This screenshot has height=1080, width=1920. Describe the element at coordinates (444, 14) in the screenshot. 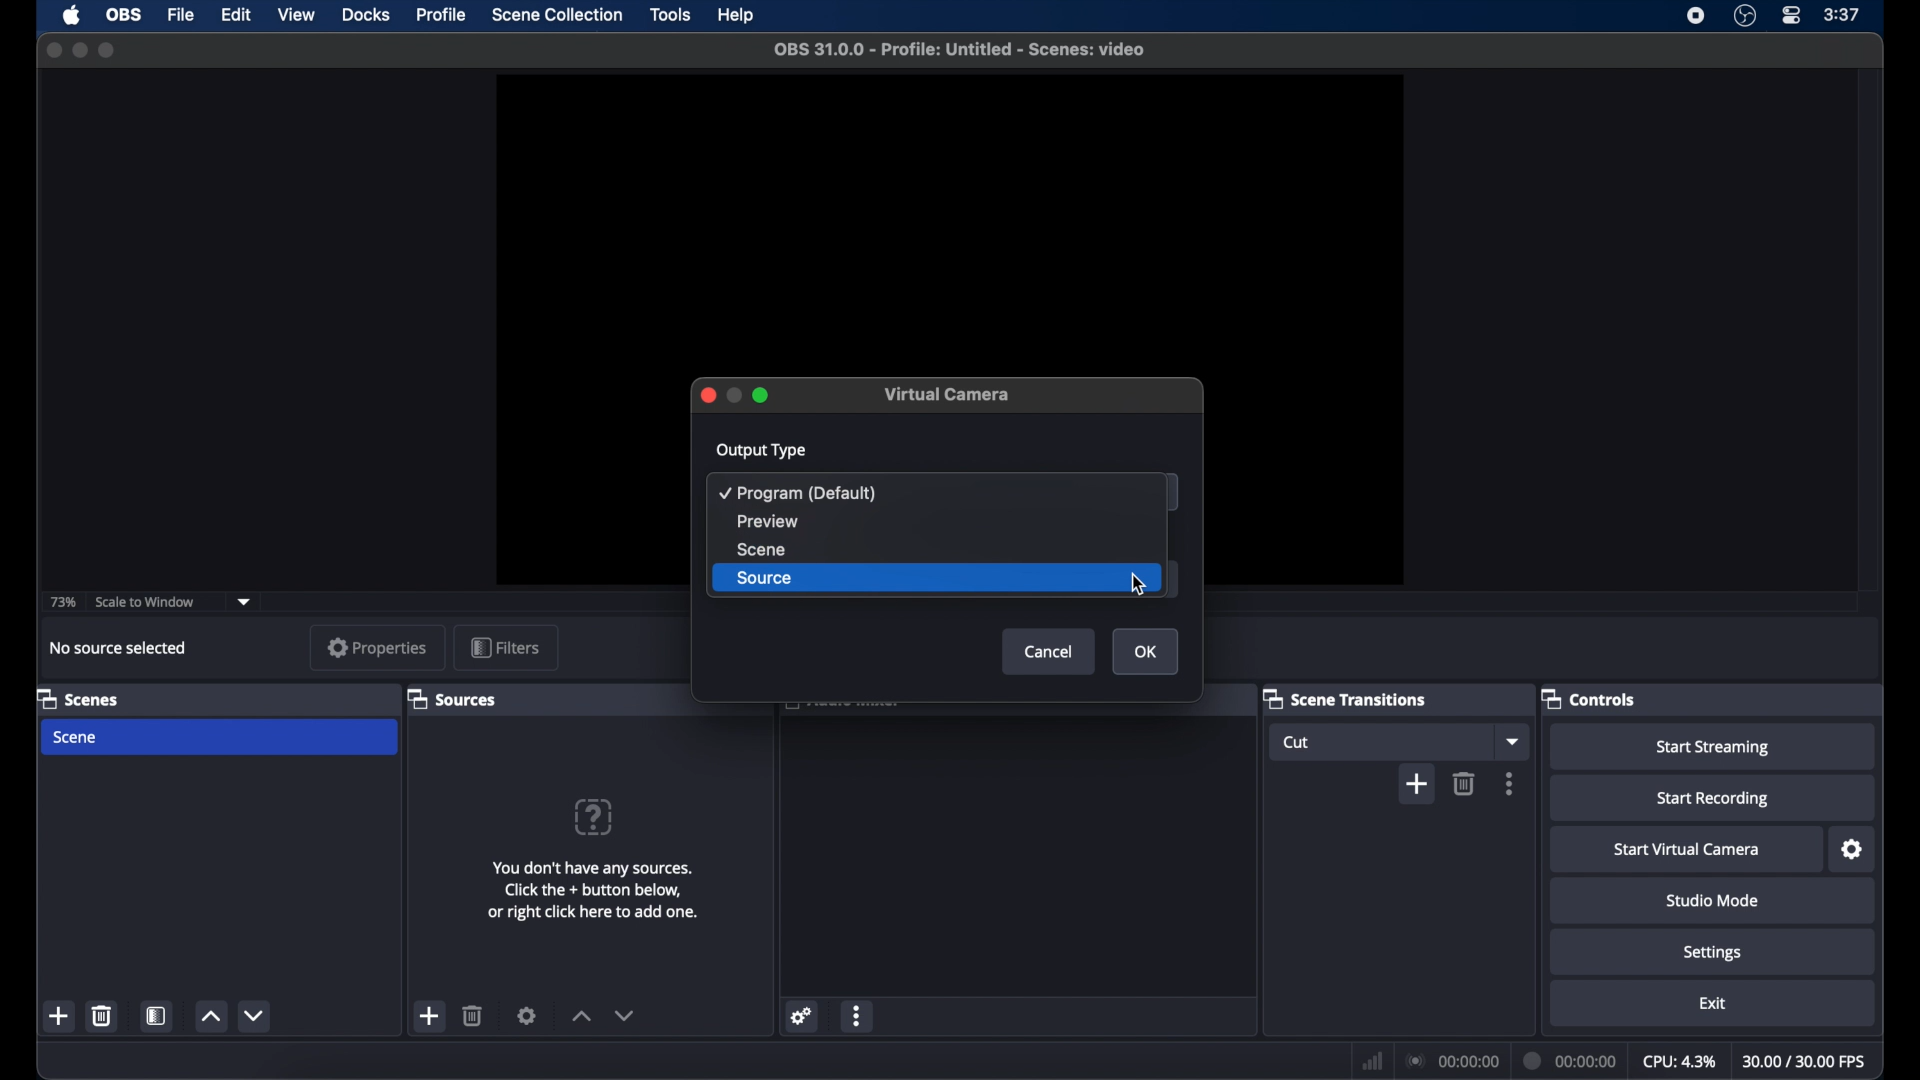

I see `profile` at that location.